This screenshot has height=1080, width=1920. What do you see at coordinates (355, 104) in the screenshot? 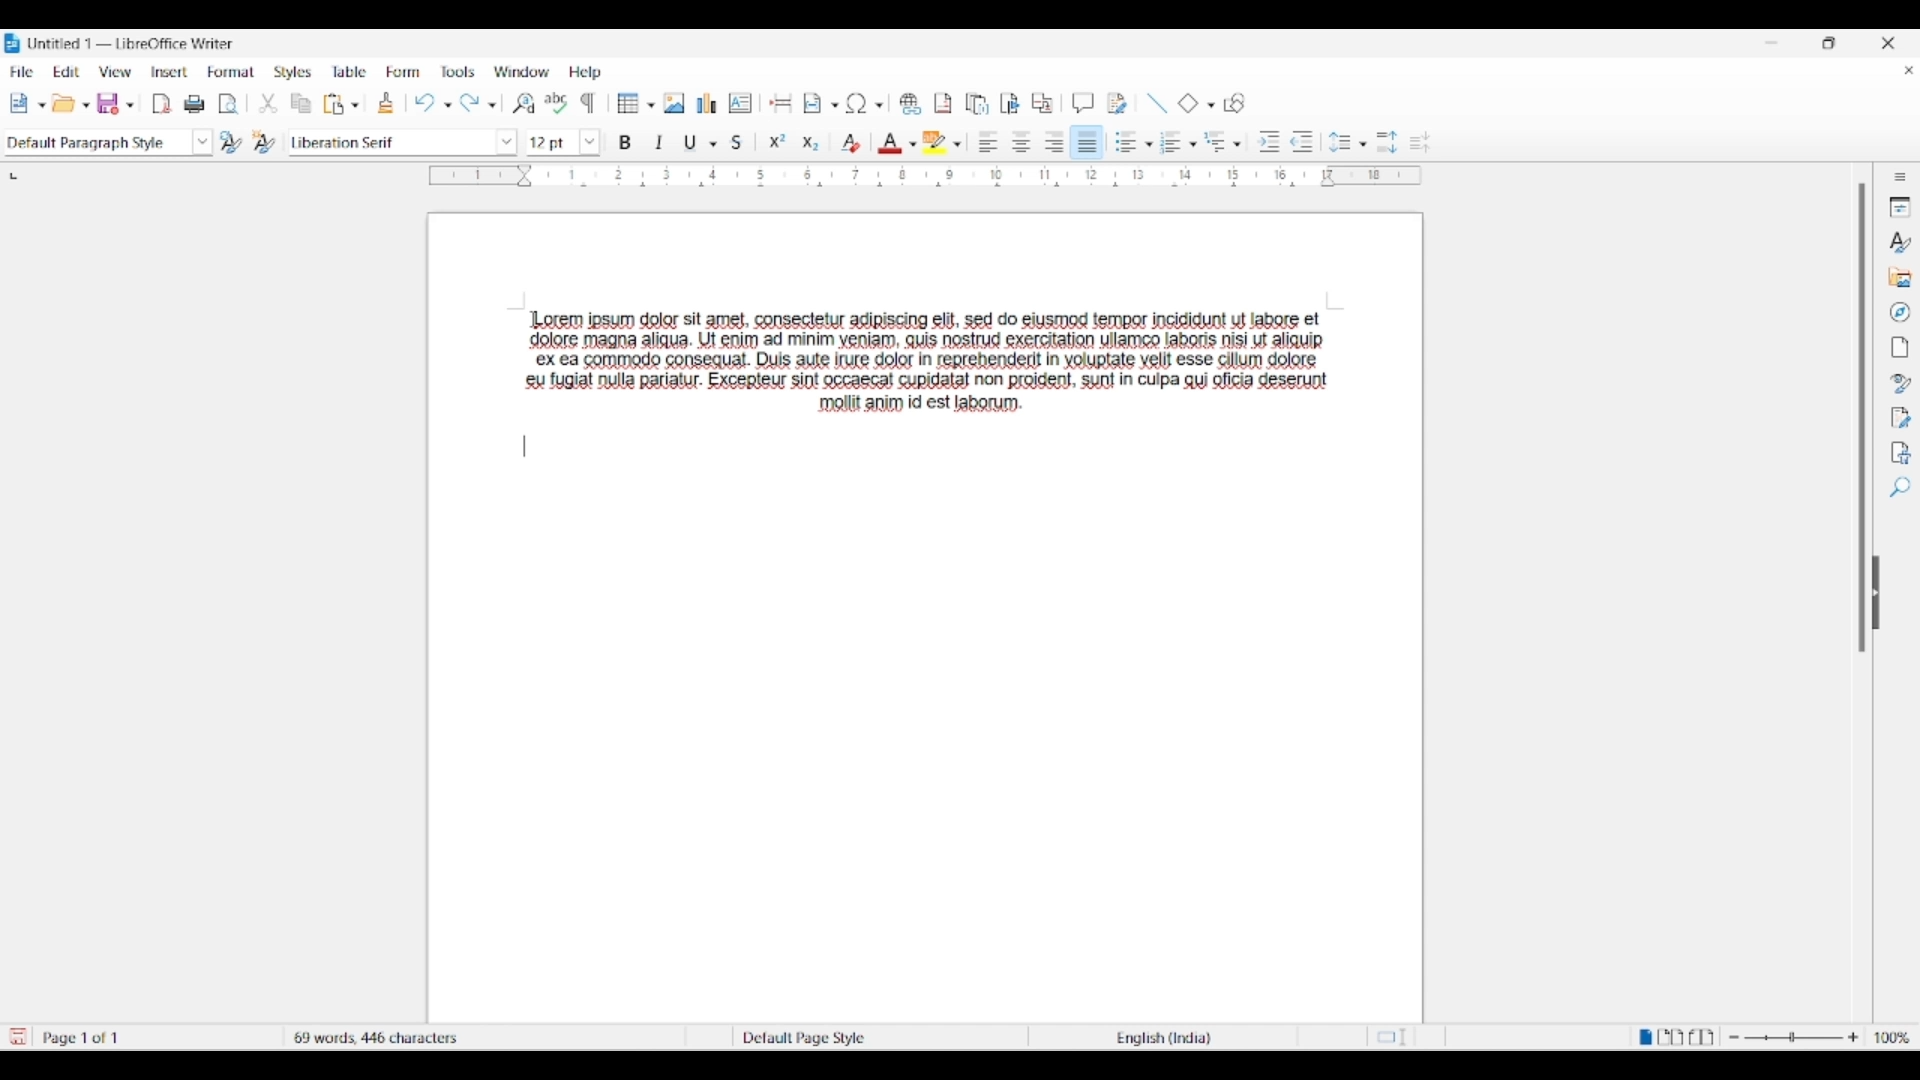
I see `Paste options` at bounding box center [355, 104].